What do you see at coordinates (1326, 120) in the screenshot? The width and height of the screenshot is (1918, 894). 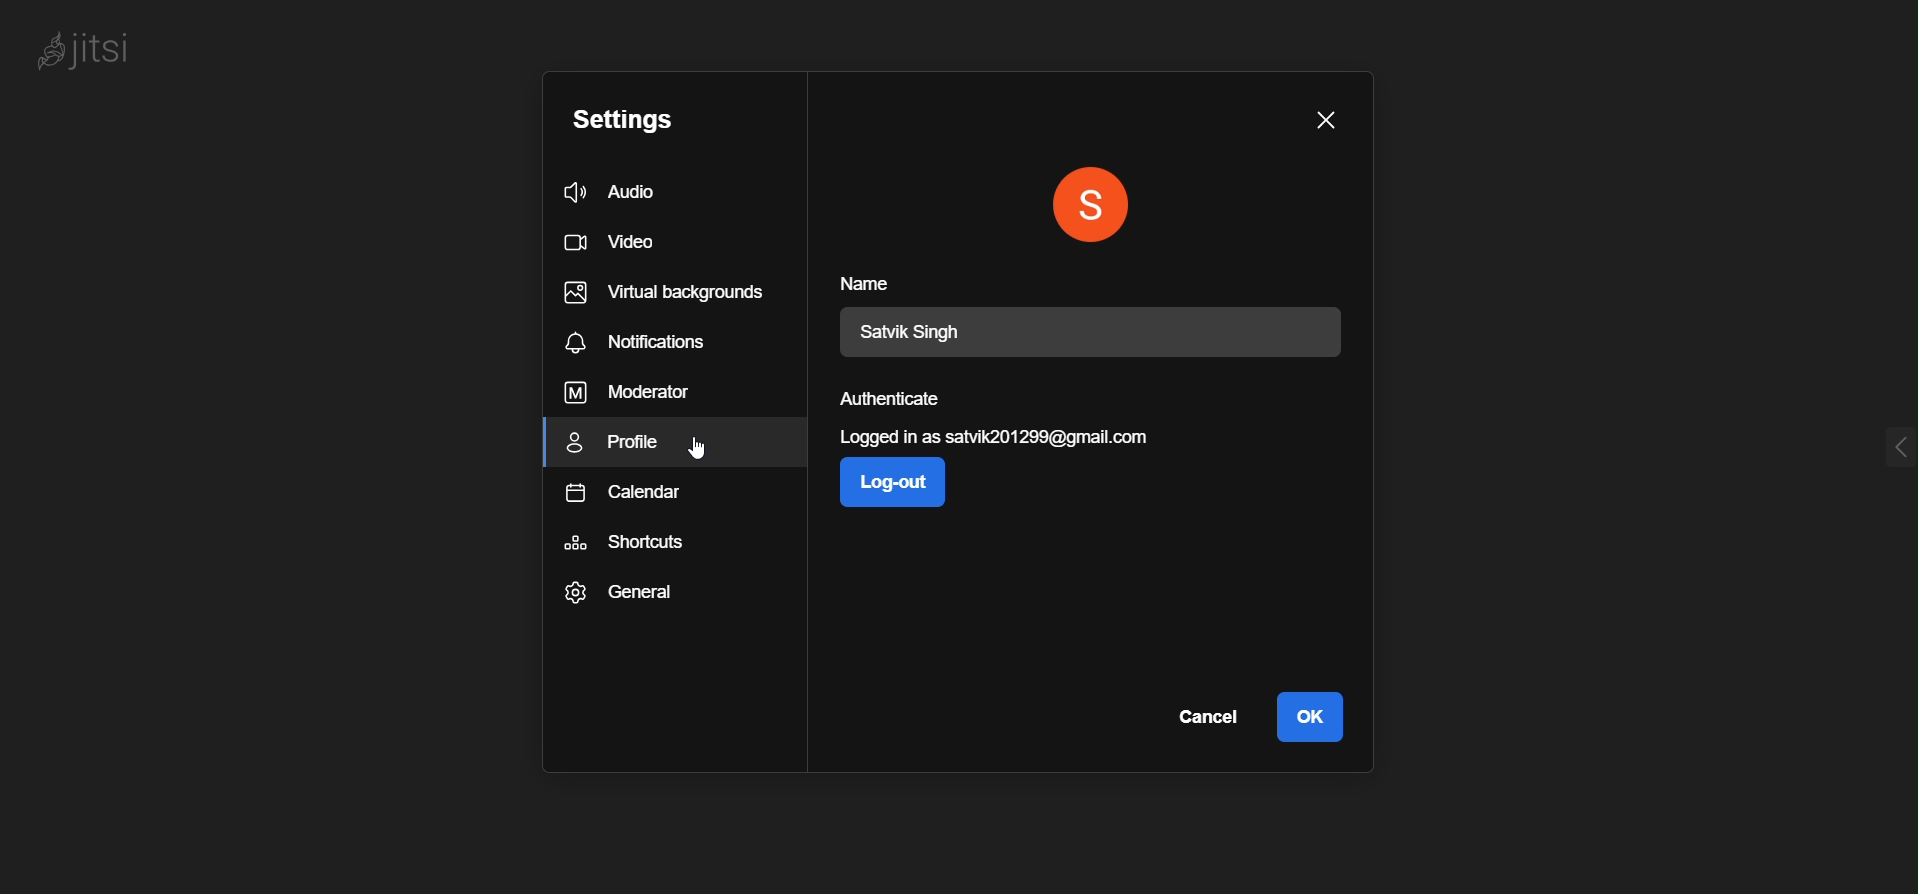 I see `close dialog` at bounding box center [1326, 120].